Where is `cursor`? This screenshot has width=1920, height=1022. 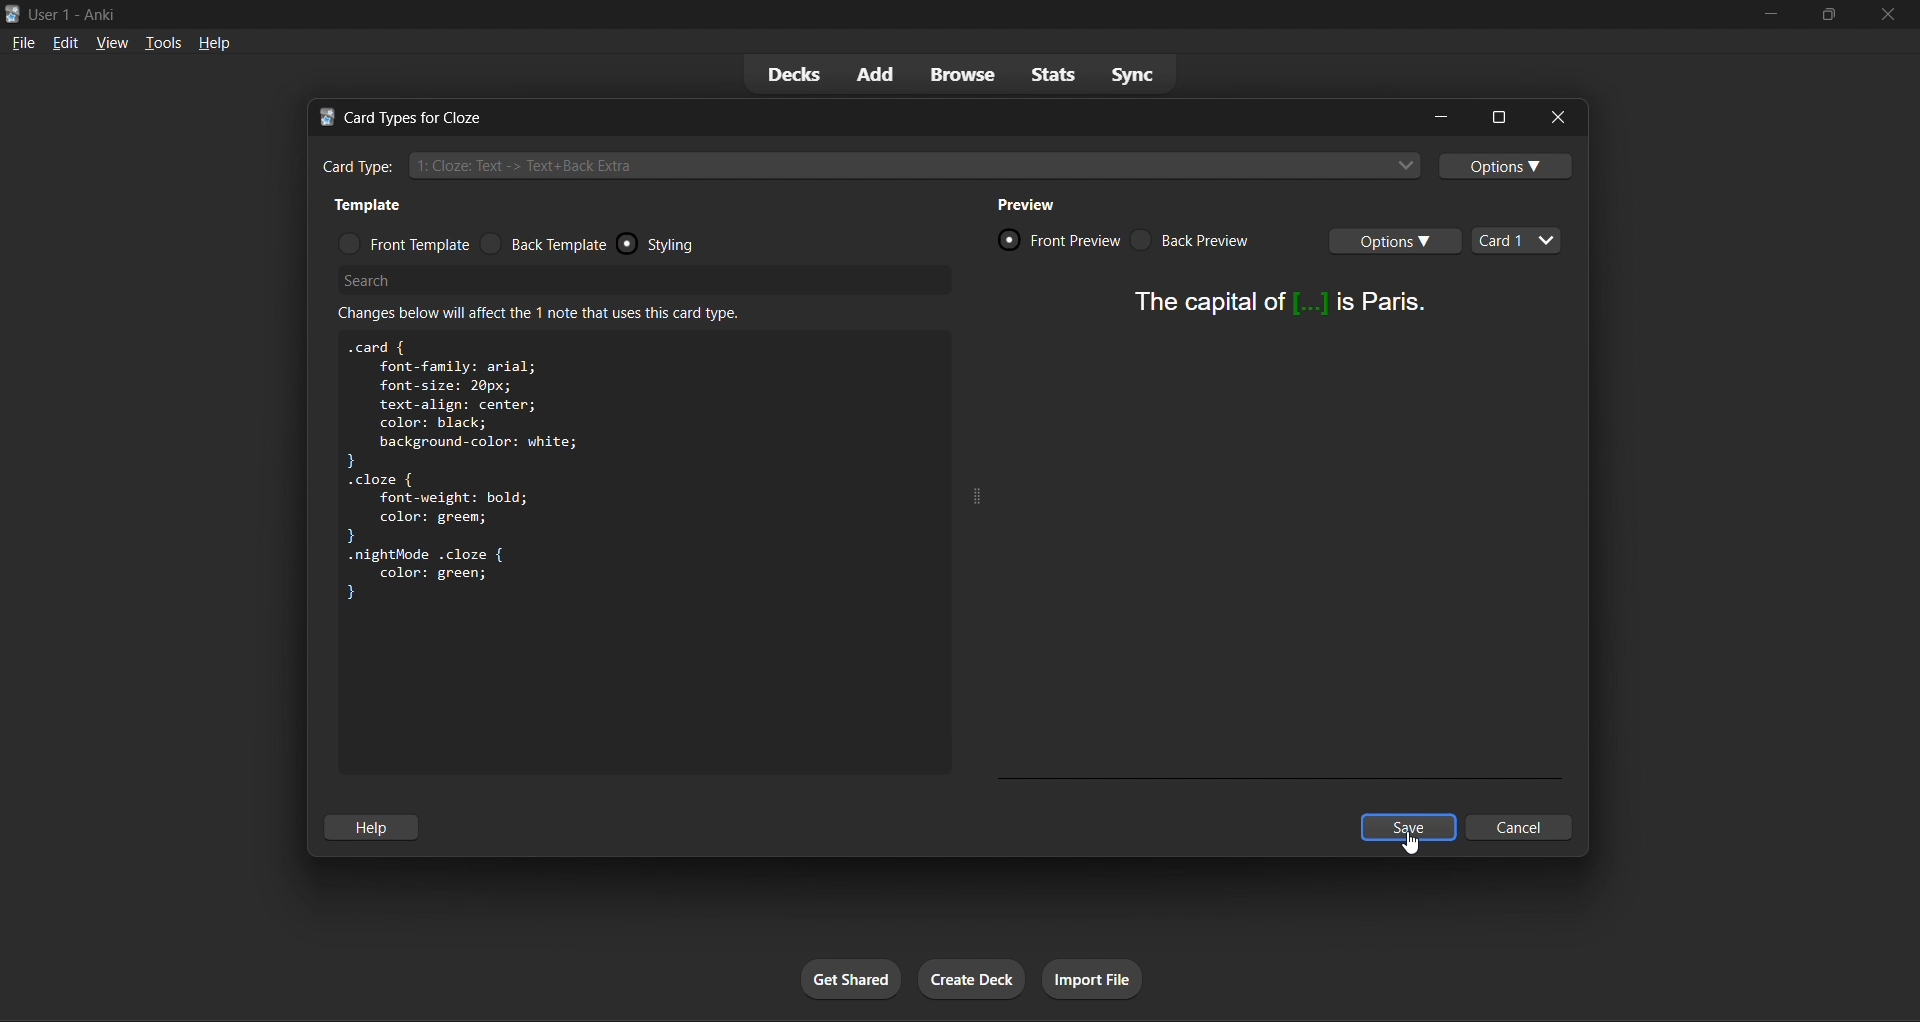
cursor is located at coordinates (1412, 852).